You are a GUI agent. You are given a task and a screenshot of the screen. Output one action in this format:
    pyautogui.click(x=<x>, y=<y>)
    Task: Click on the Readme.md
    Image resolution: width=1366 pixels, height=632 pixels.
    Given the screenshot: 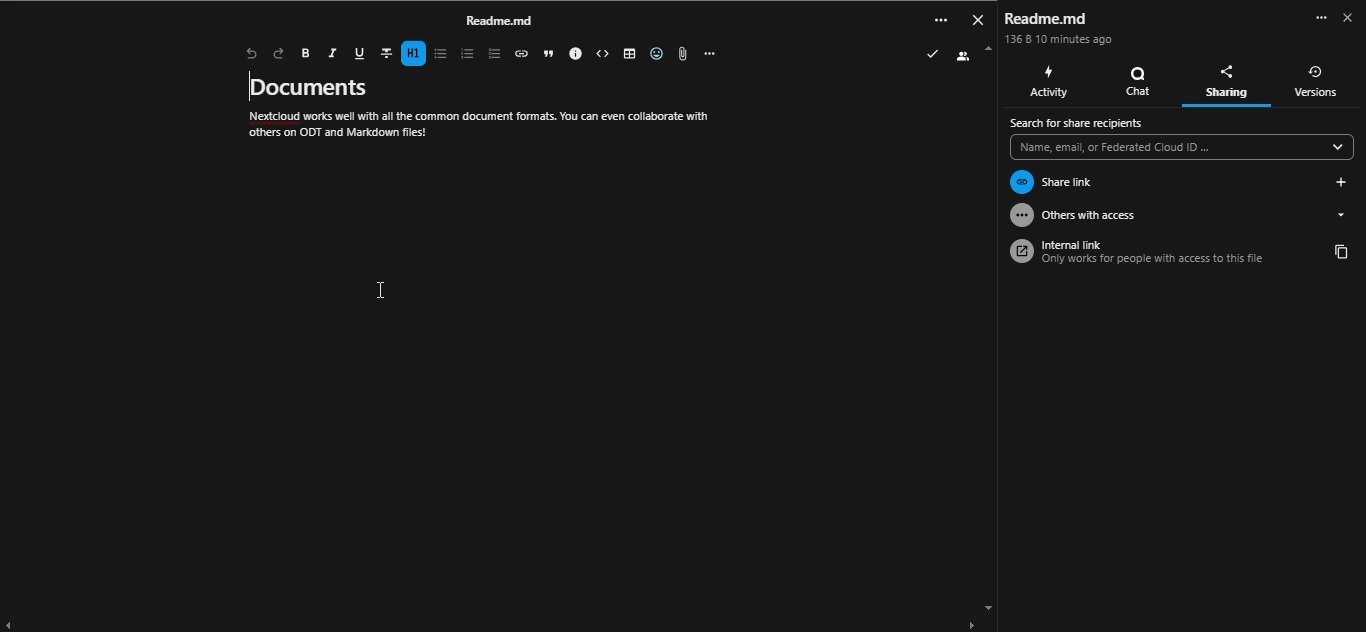 What is the action you would take?
    pyautogui.click(x=1046, y=18)
    